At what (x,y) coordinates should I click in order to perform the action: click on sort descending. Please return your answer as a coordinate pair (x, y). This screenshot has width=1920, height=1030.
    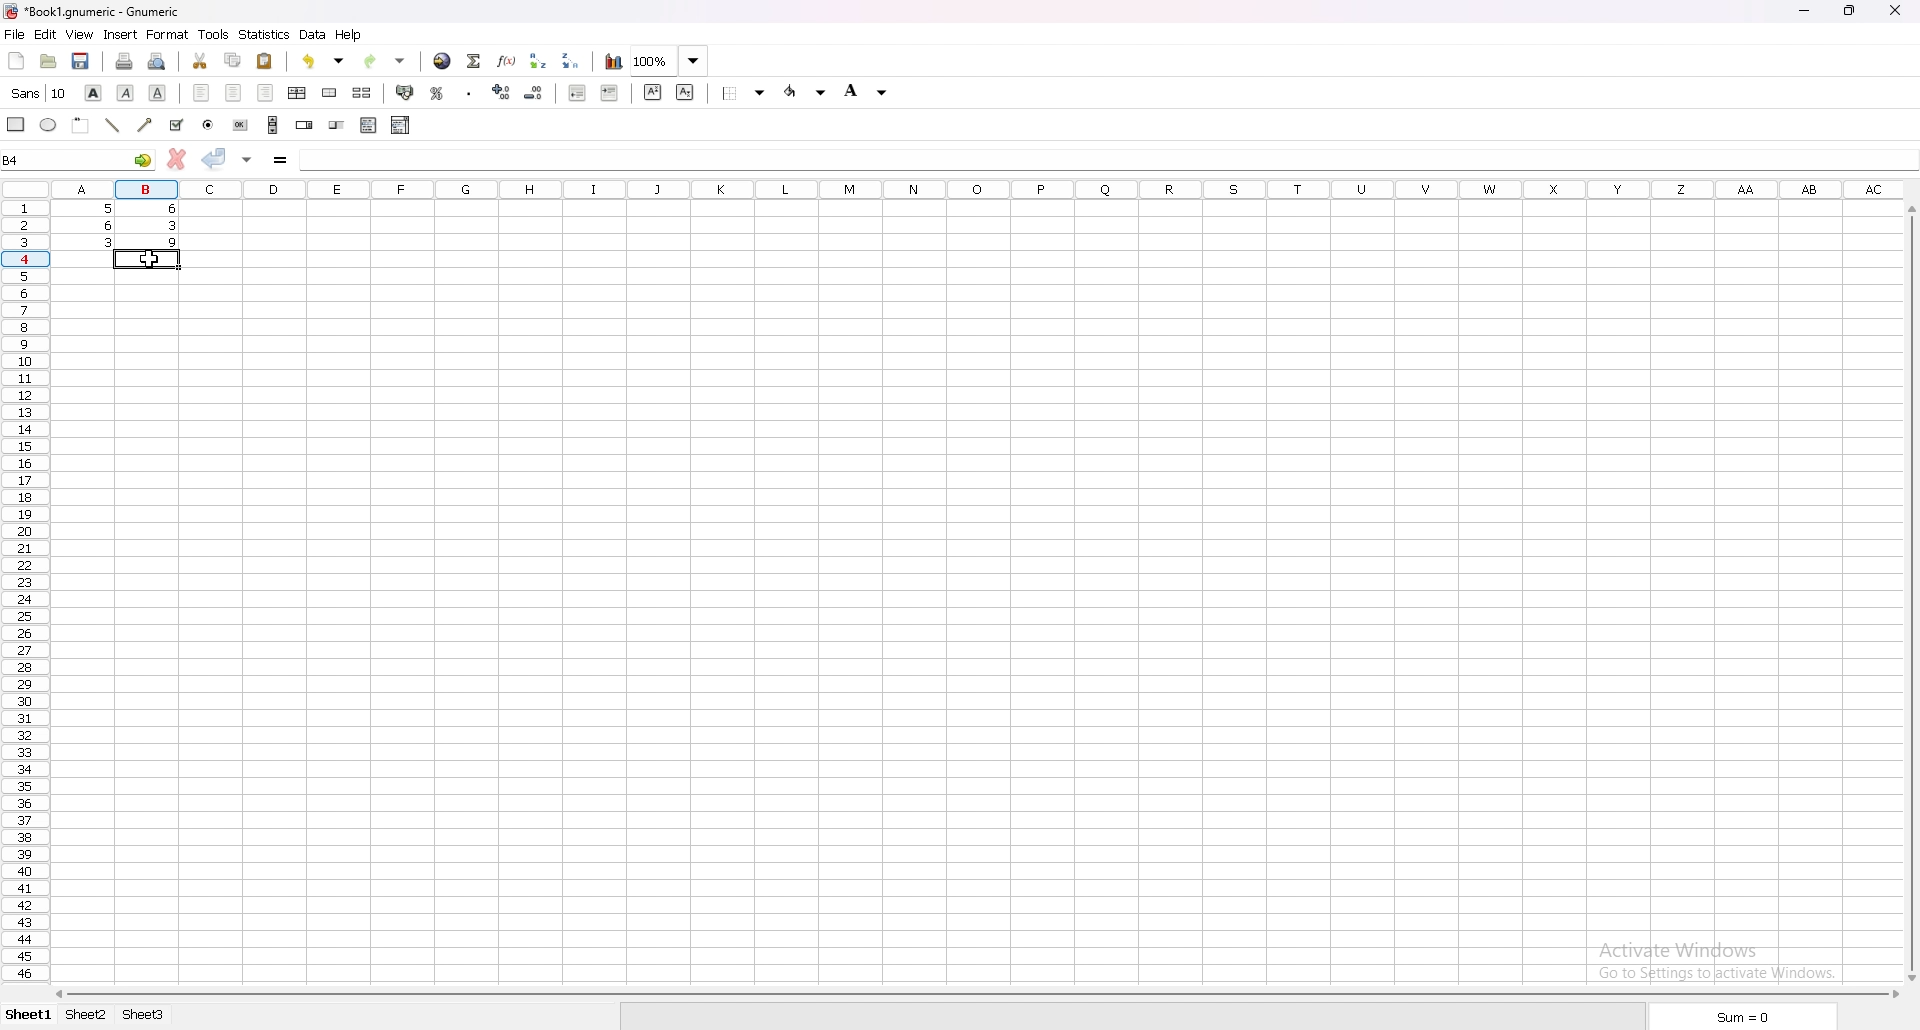
    Looking at the image, I should click on (571, 60).